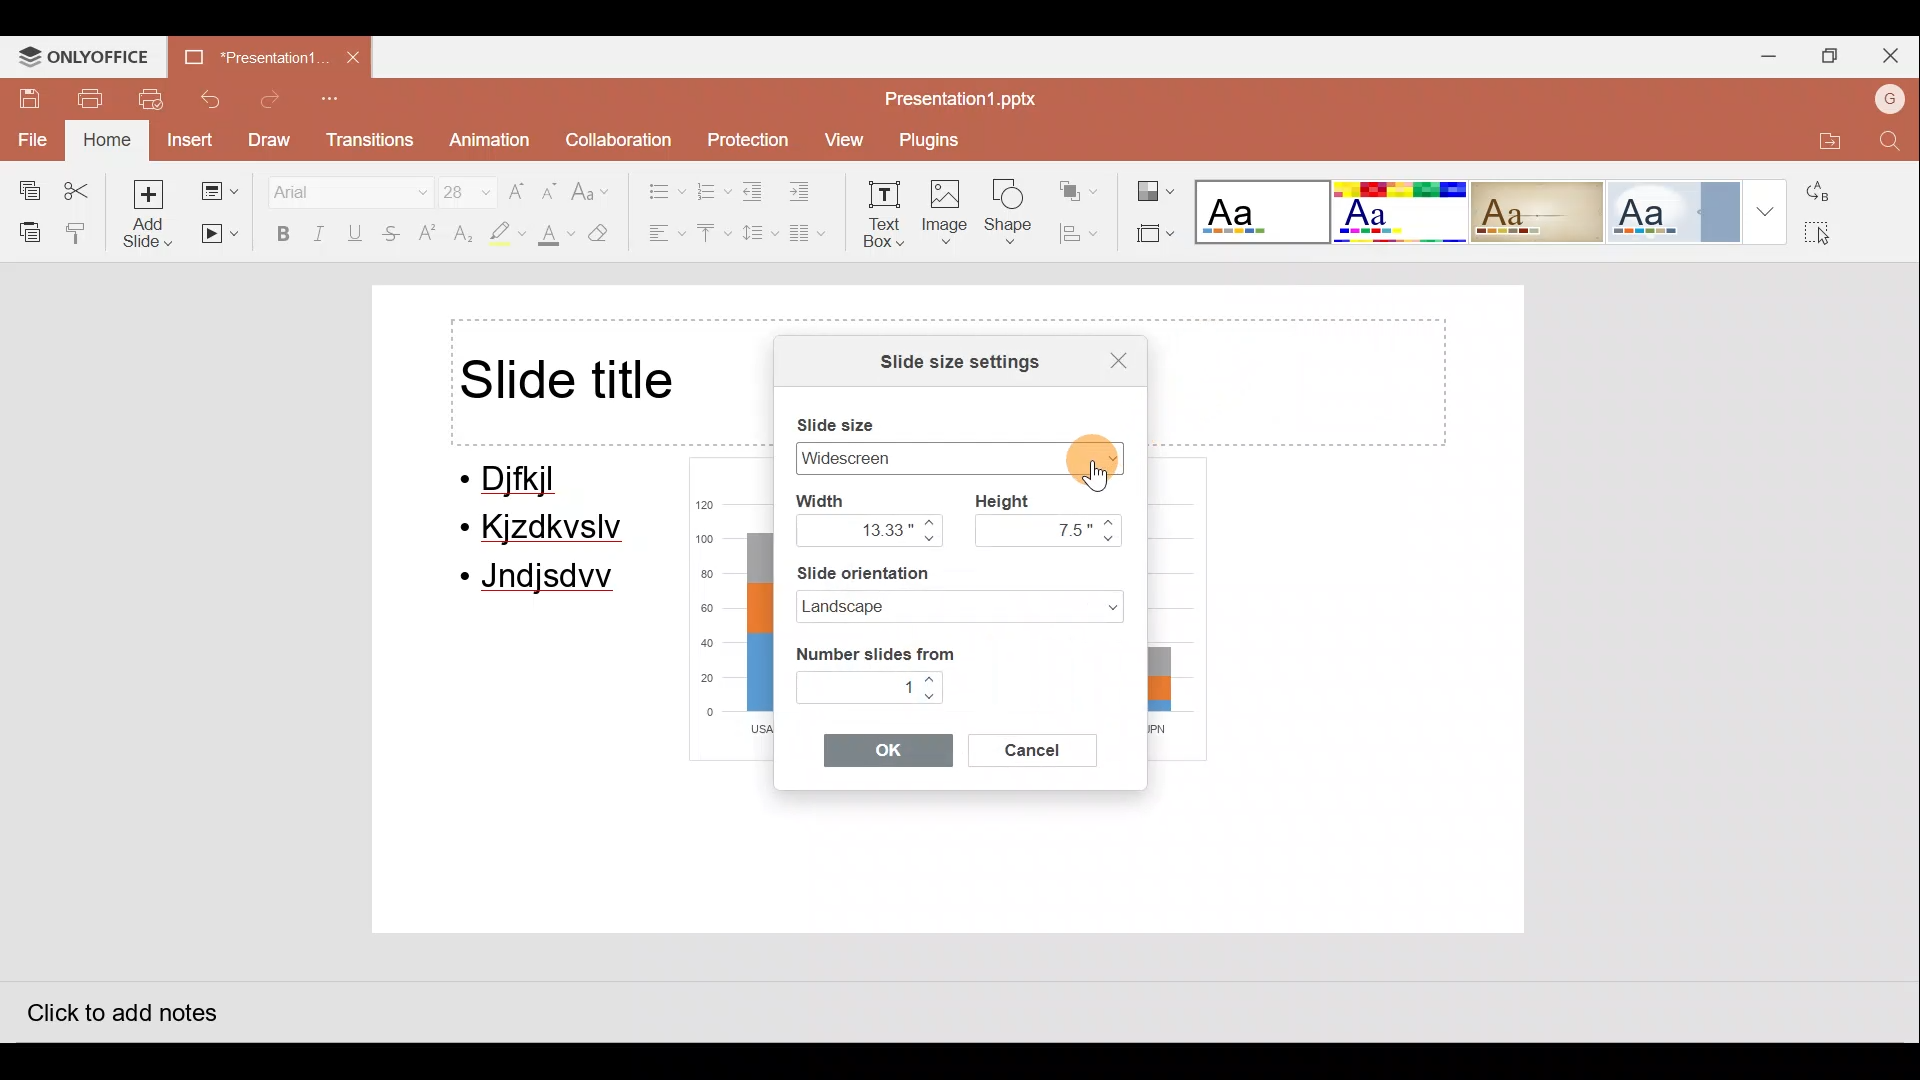 The width and height of the screenshot is (1920, 1080). I want to click on Close, so click(1109, 356).